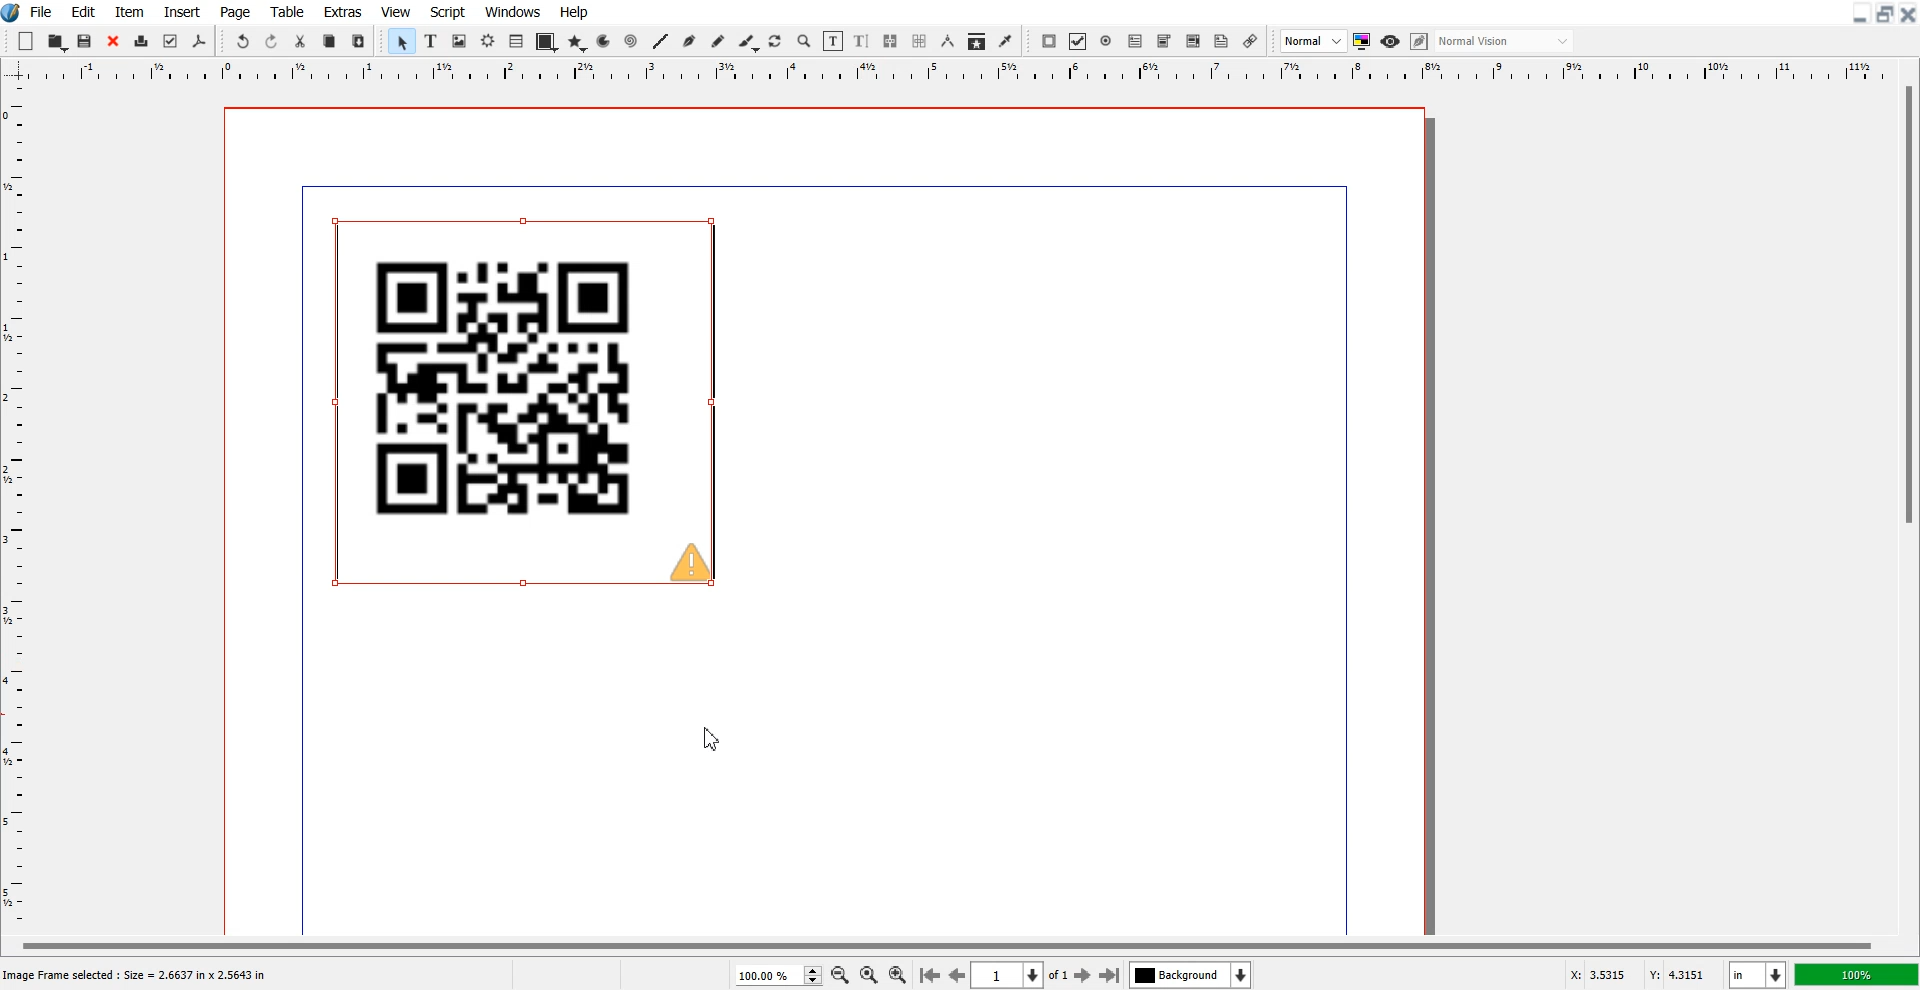  What do you see at coordinates (834, 41) in the screenshot?
I see `Edit Content of Frame` at bounding box center [834, 41].